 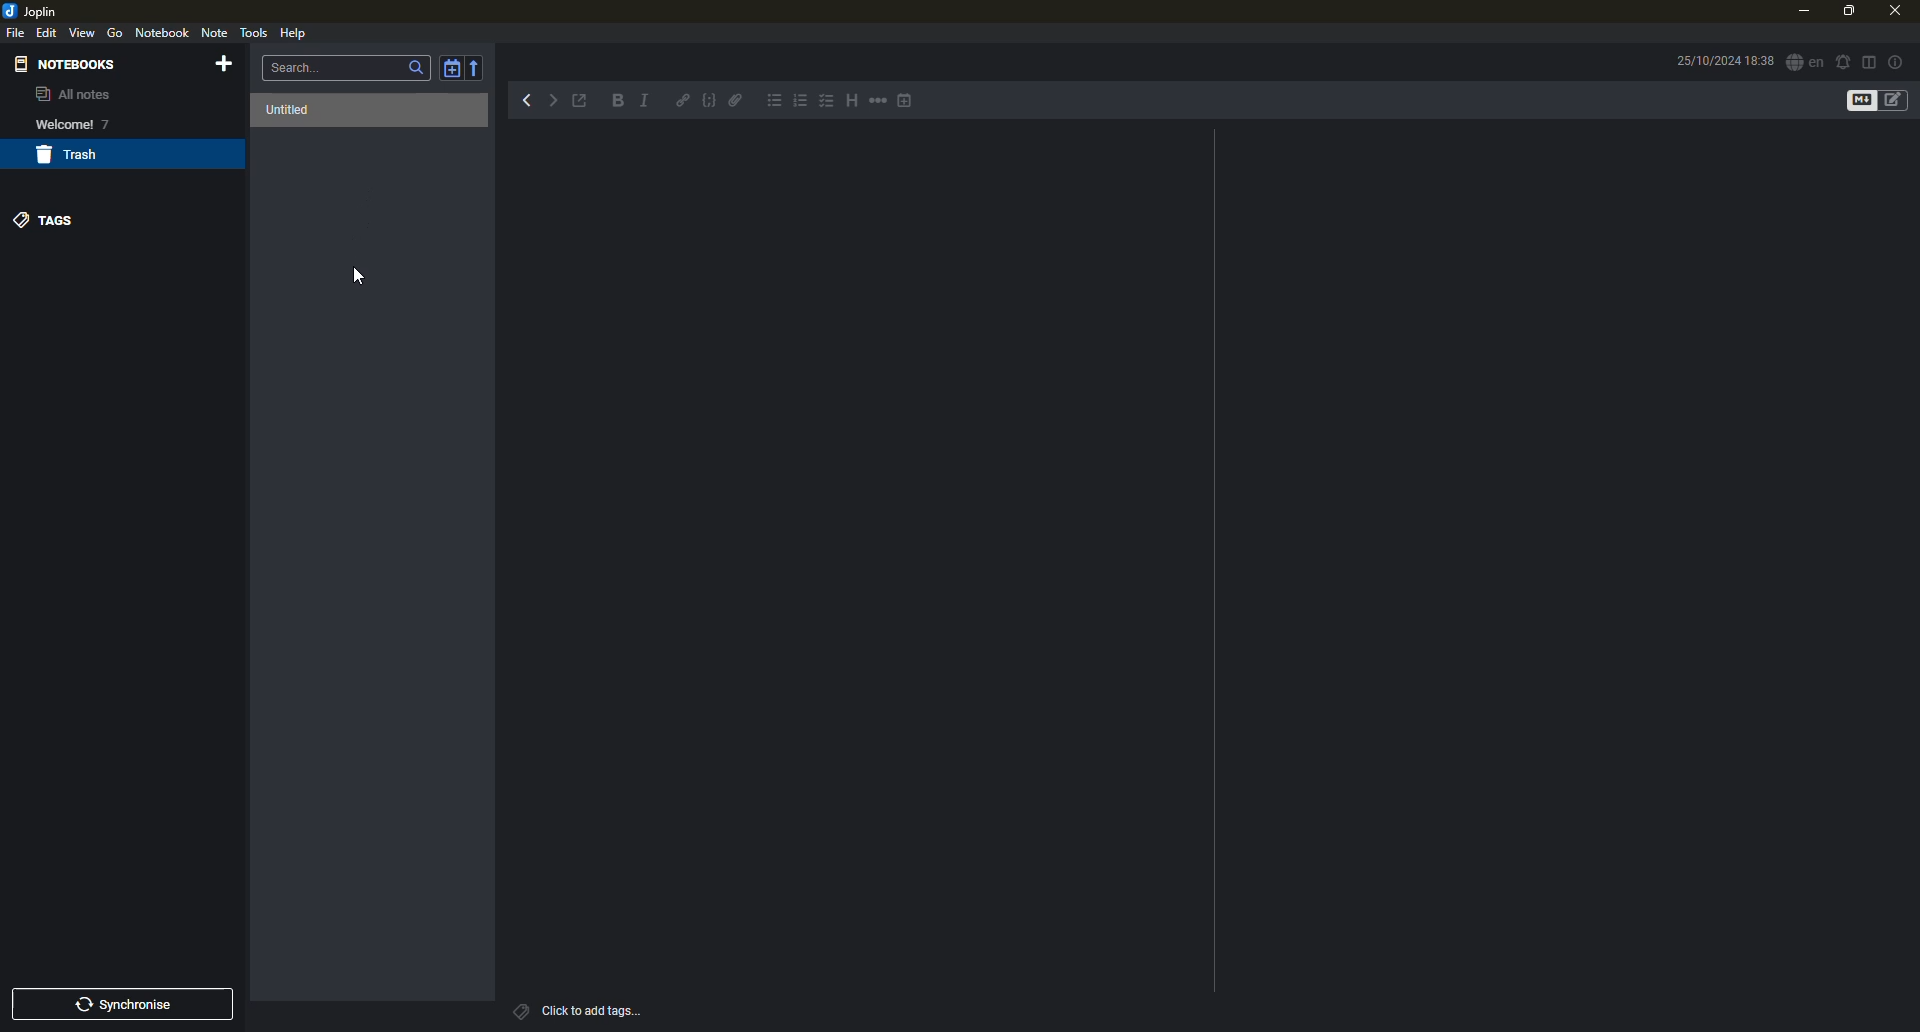 What do you see at coordinates (1857, 101) in the screenshot?
I see `toggle editors` at bounding box center [1857, 101].